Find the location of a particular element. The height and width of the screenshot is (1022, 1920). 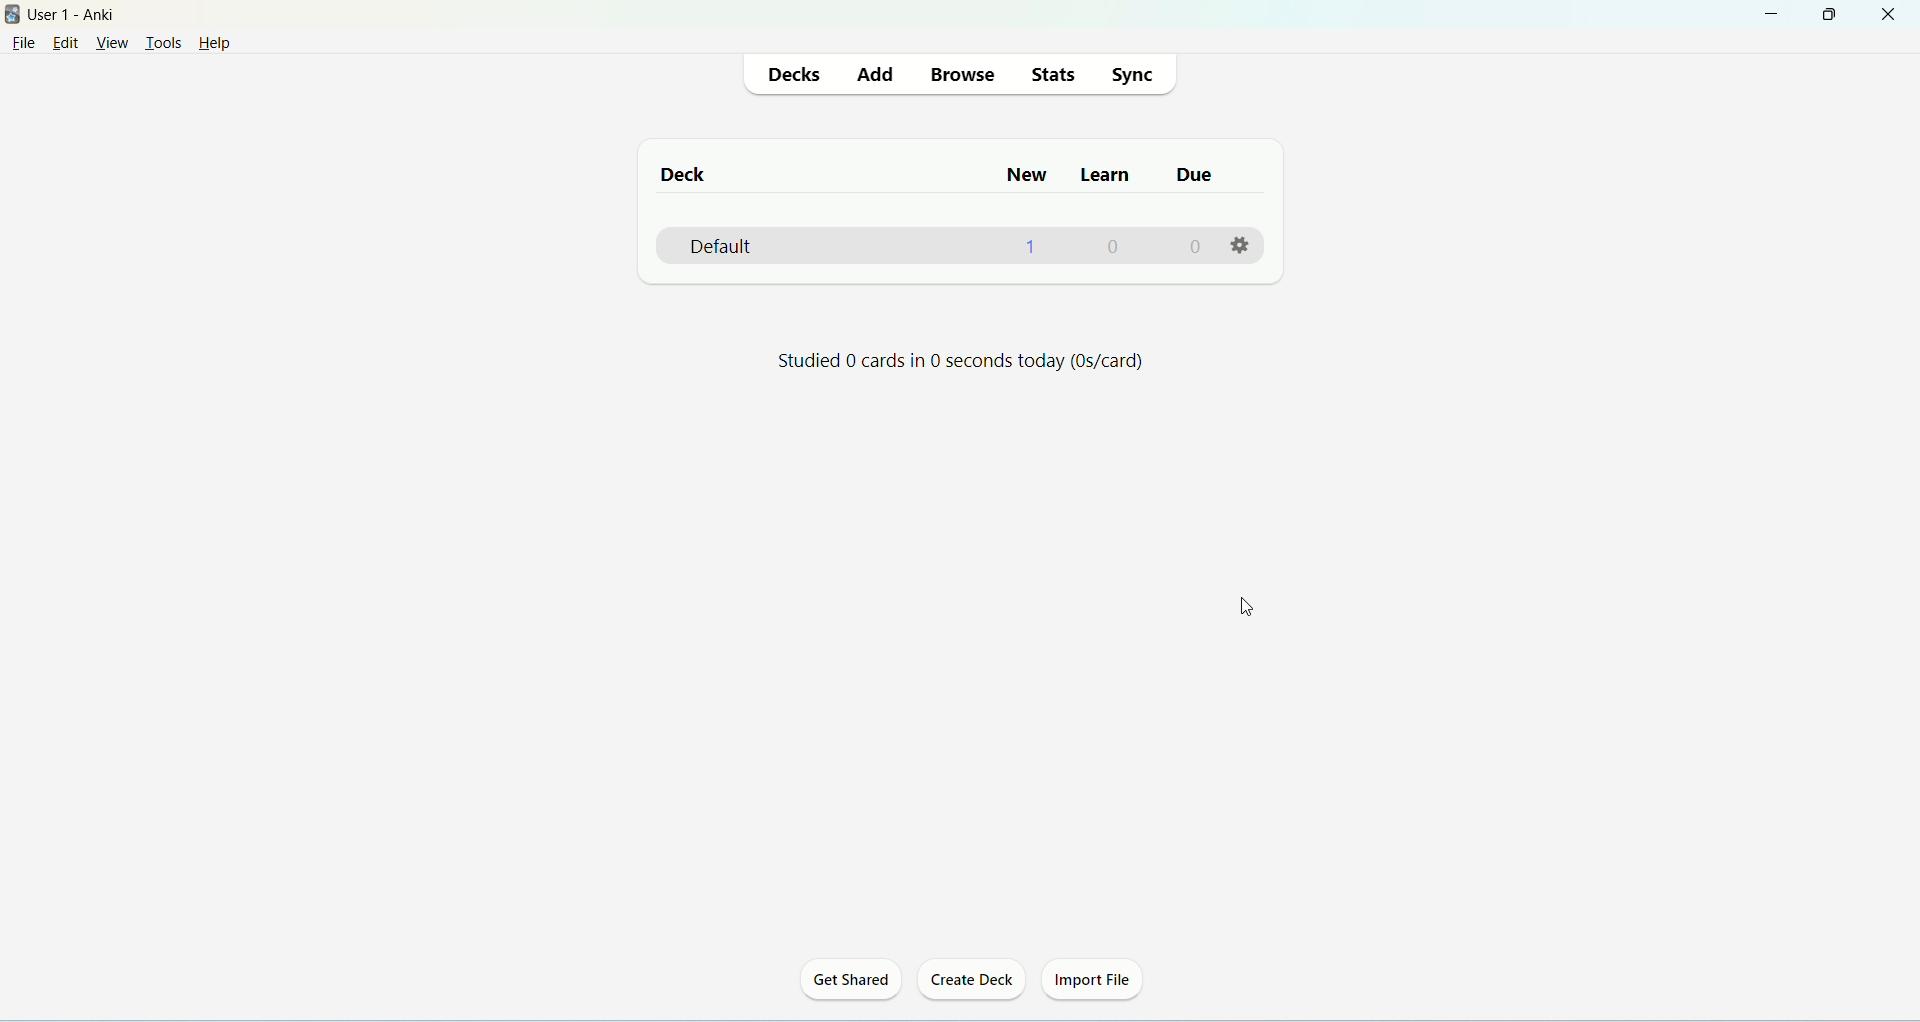

stats is located at coordinates (1052, 74).